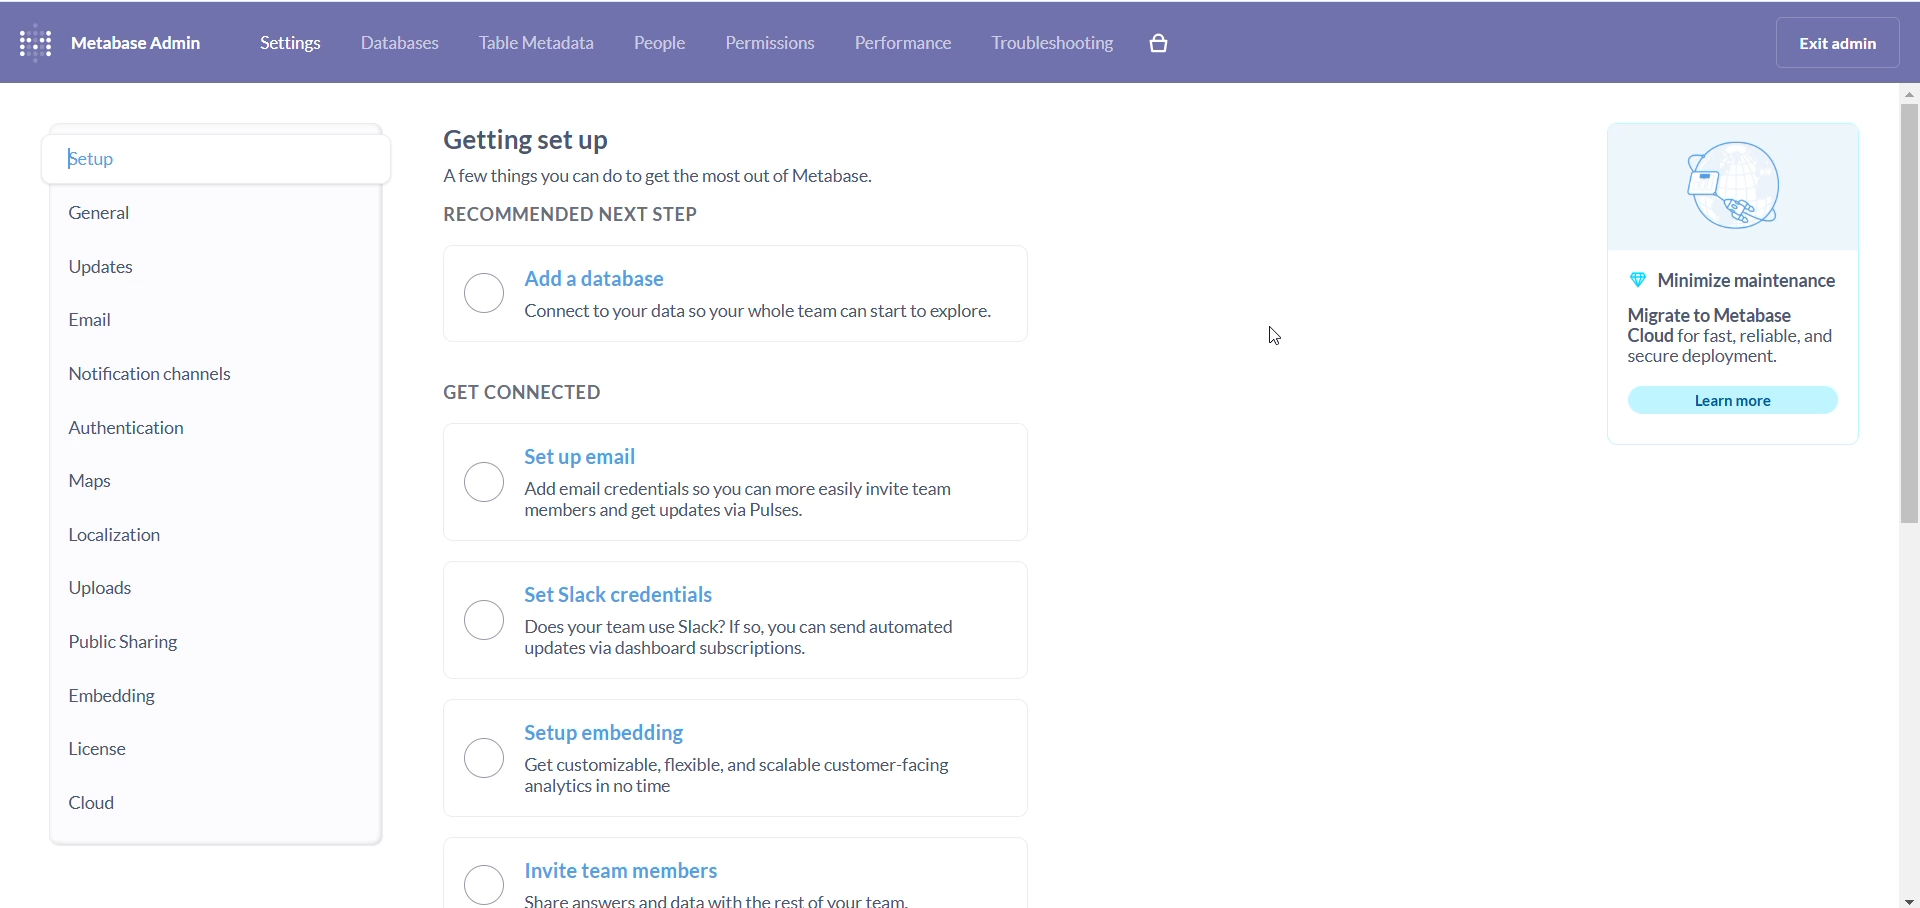 This screenshot has width=1920, height=908. I want to click on notification channel, so click(130, 377).